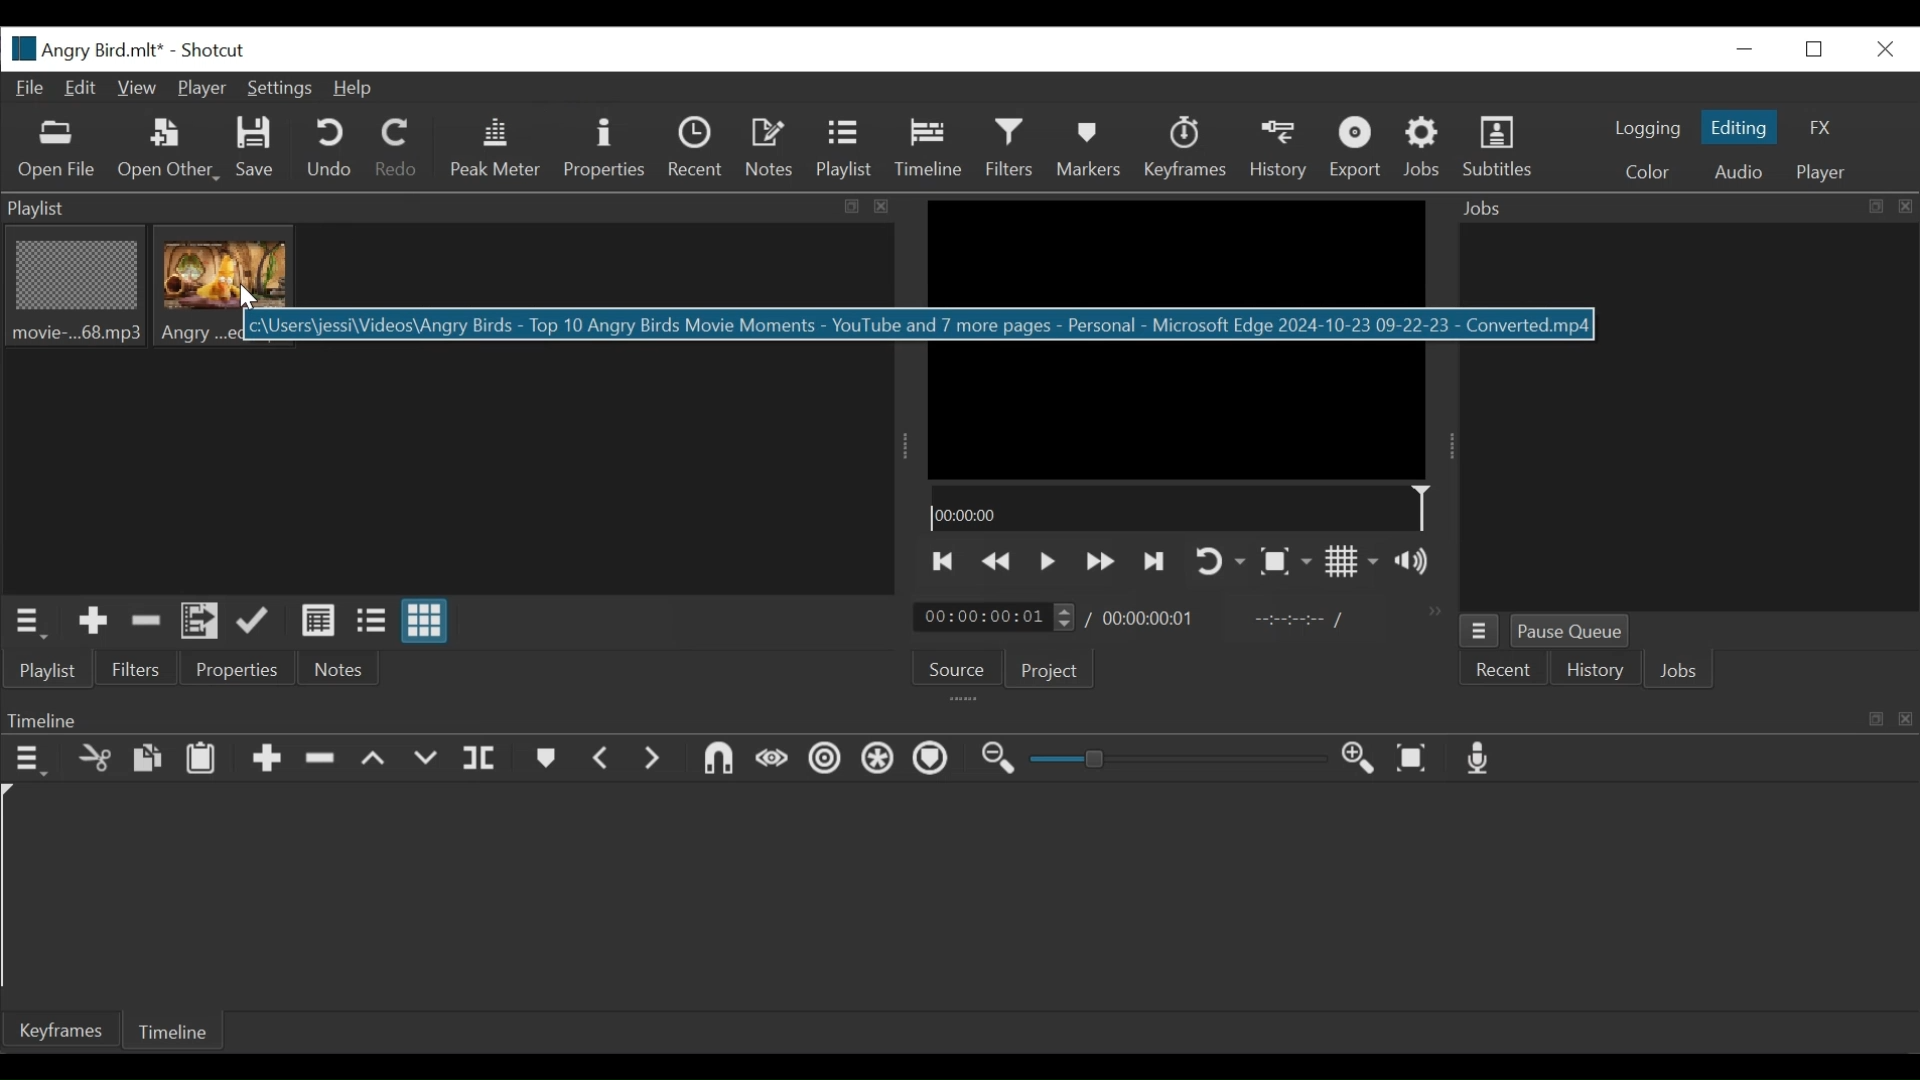 This screenshot has height=1080, width=1920. I want to click on Toggle player looping, so click(1217, 563).